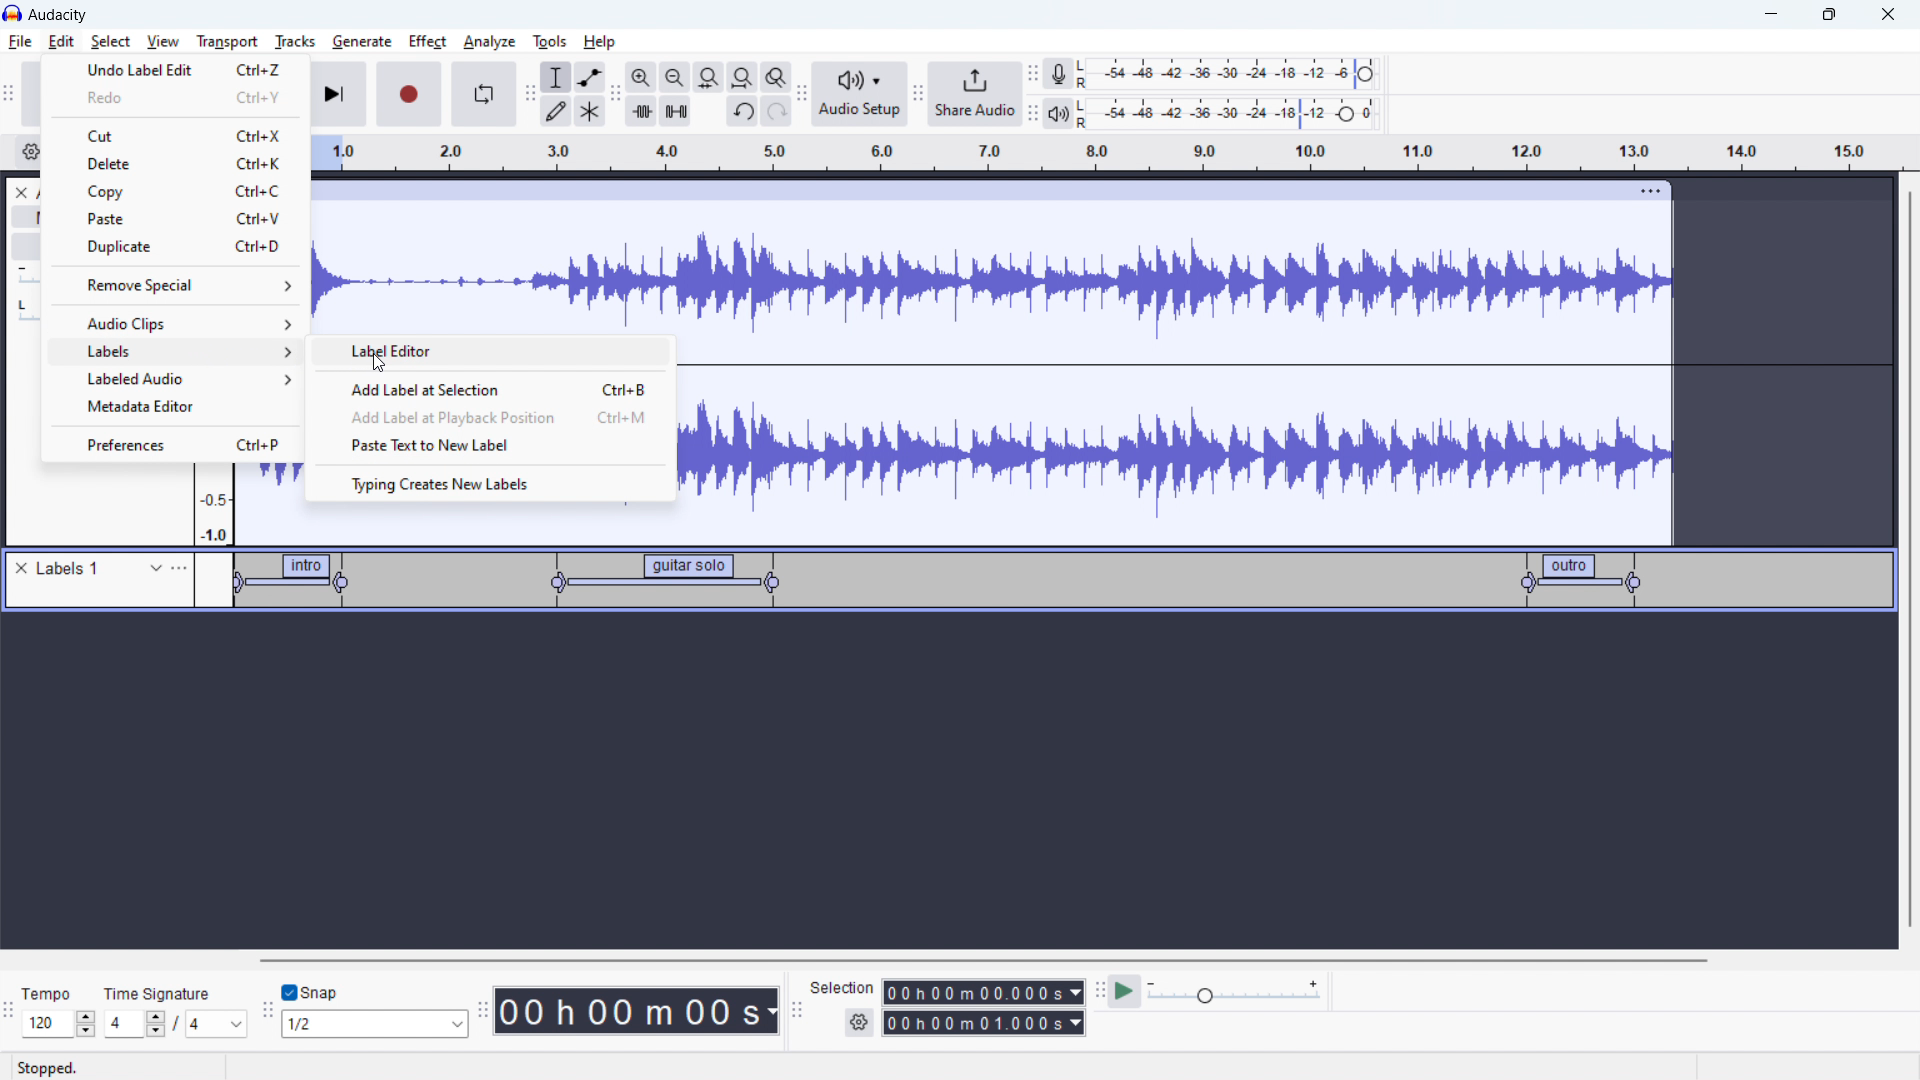  I want to click on help, so click(602, 42).